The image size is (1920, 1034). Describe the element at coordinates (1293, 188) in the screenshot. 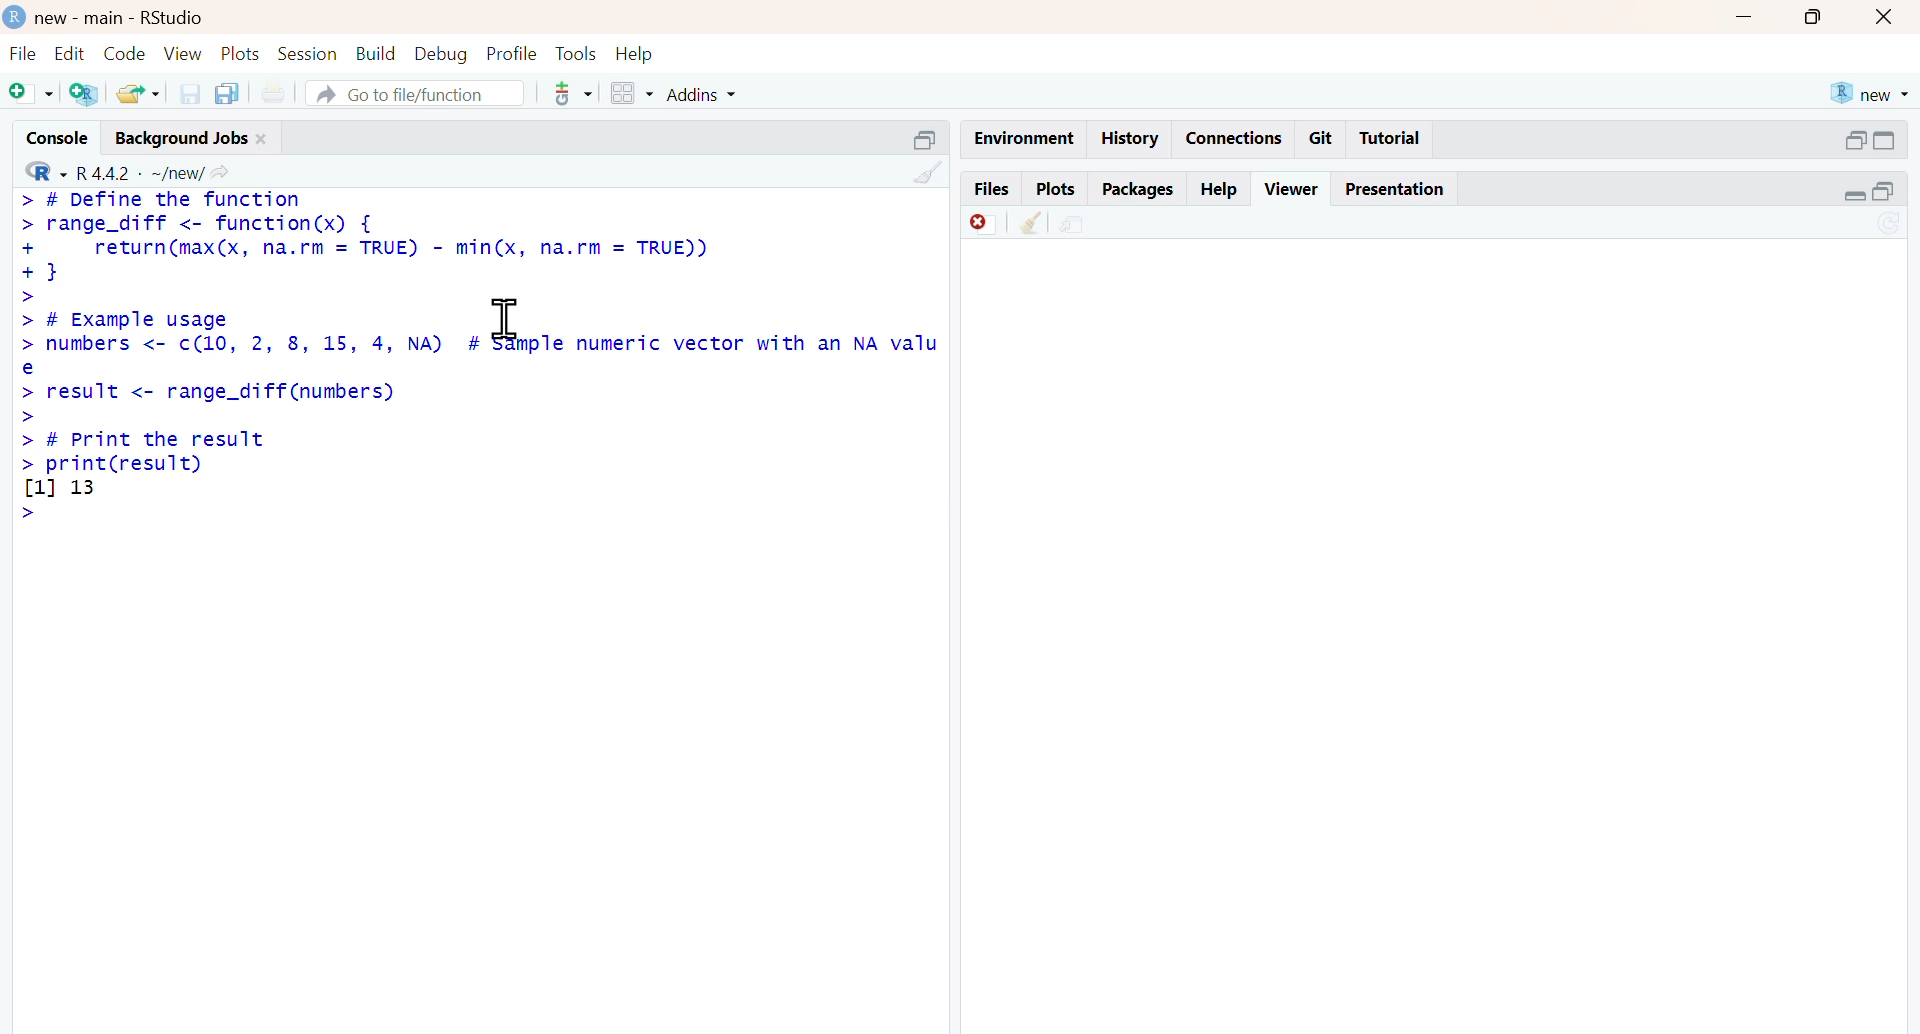

I see `viewer` at that location.